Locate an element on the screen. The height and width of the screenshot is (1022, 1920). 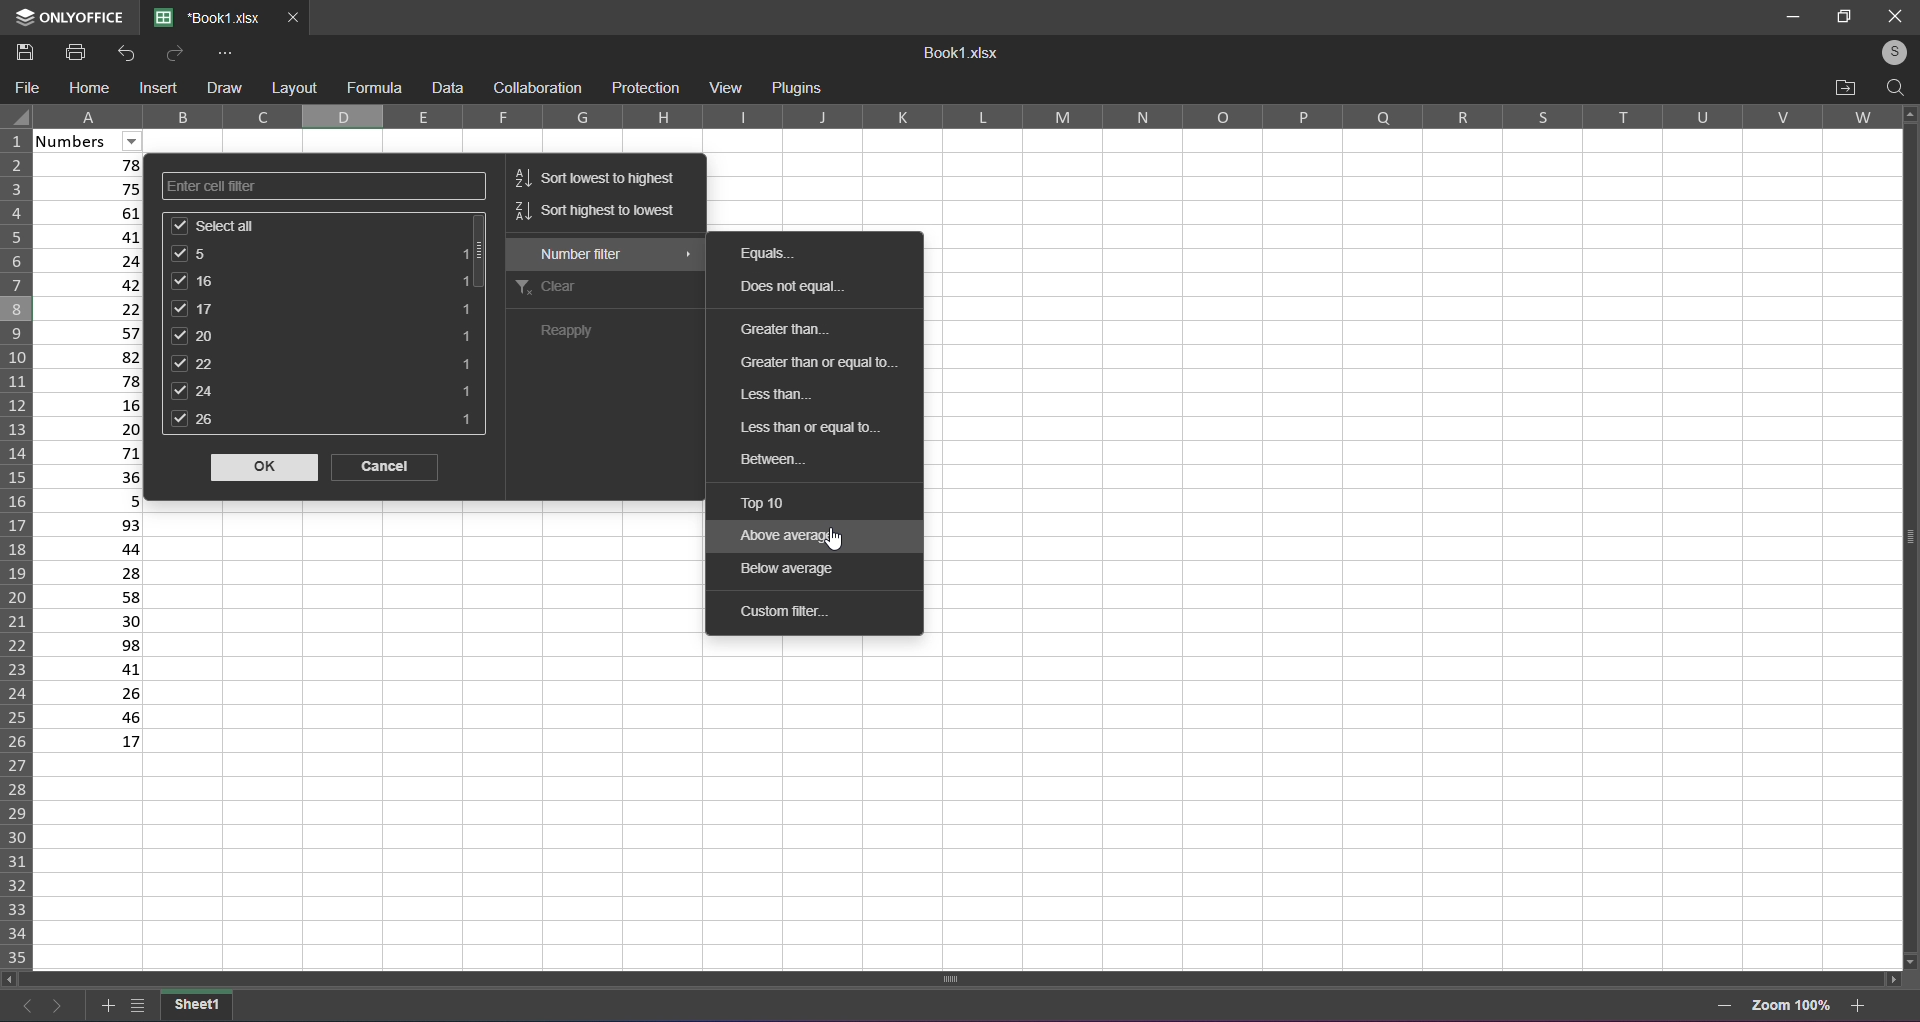
Move left is located at coordinates (10, 978).